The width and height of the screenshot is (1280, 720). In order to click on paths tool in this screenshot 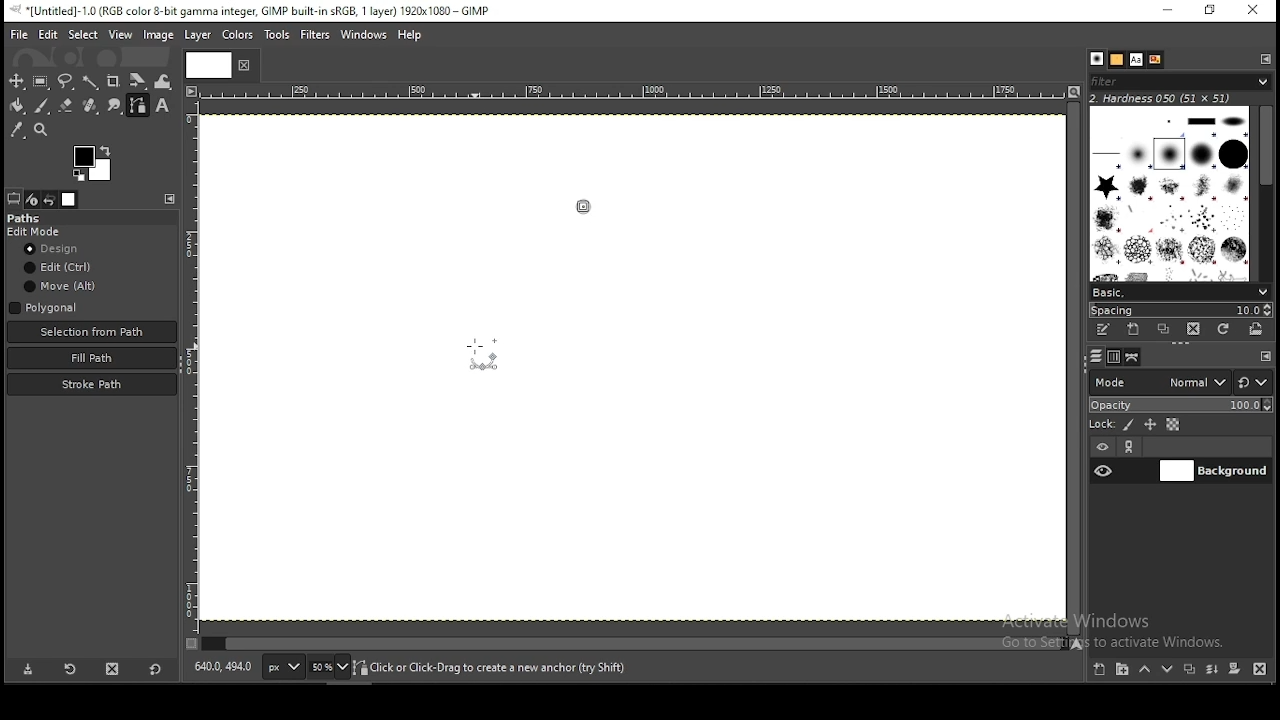, I will do `click(138, 106)`.